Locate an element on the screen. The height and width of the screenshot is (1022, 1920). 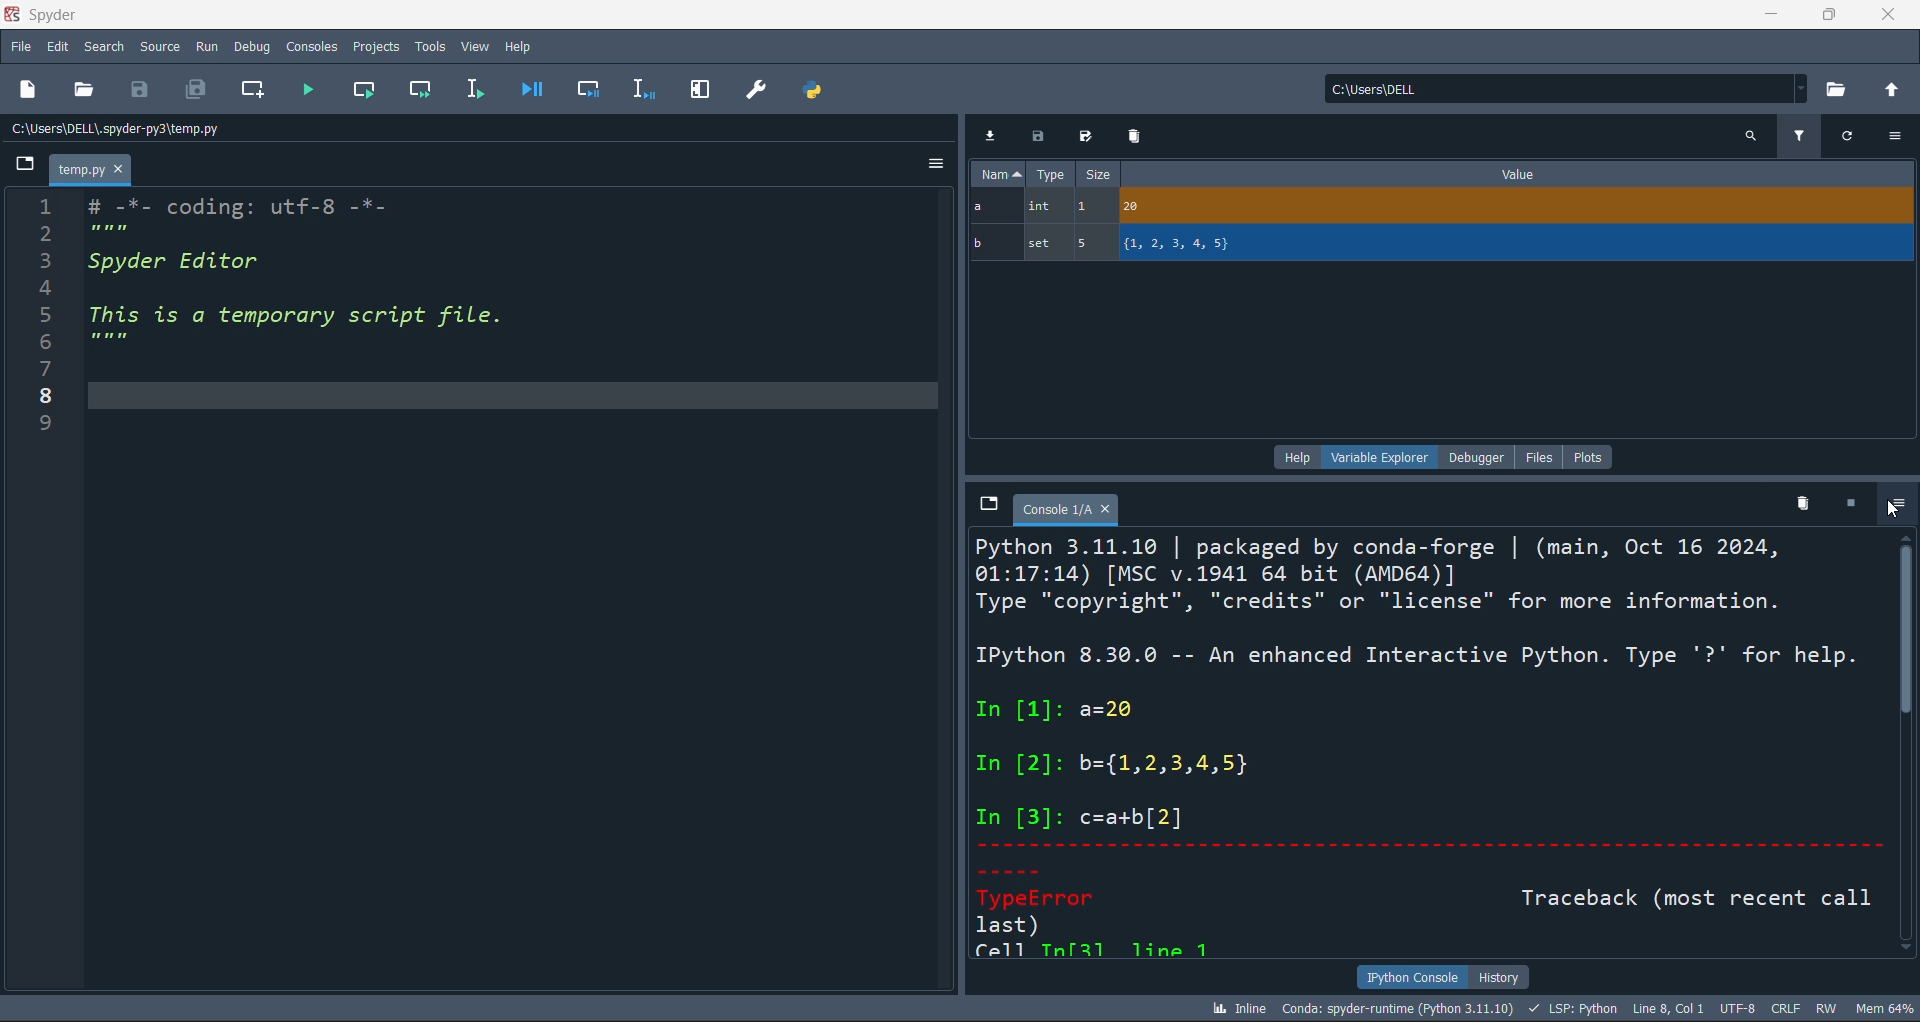
close is located at coordinates (1889, 14).